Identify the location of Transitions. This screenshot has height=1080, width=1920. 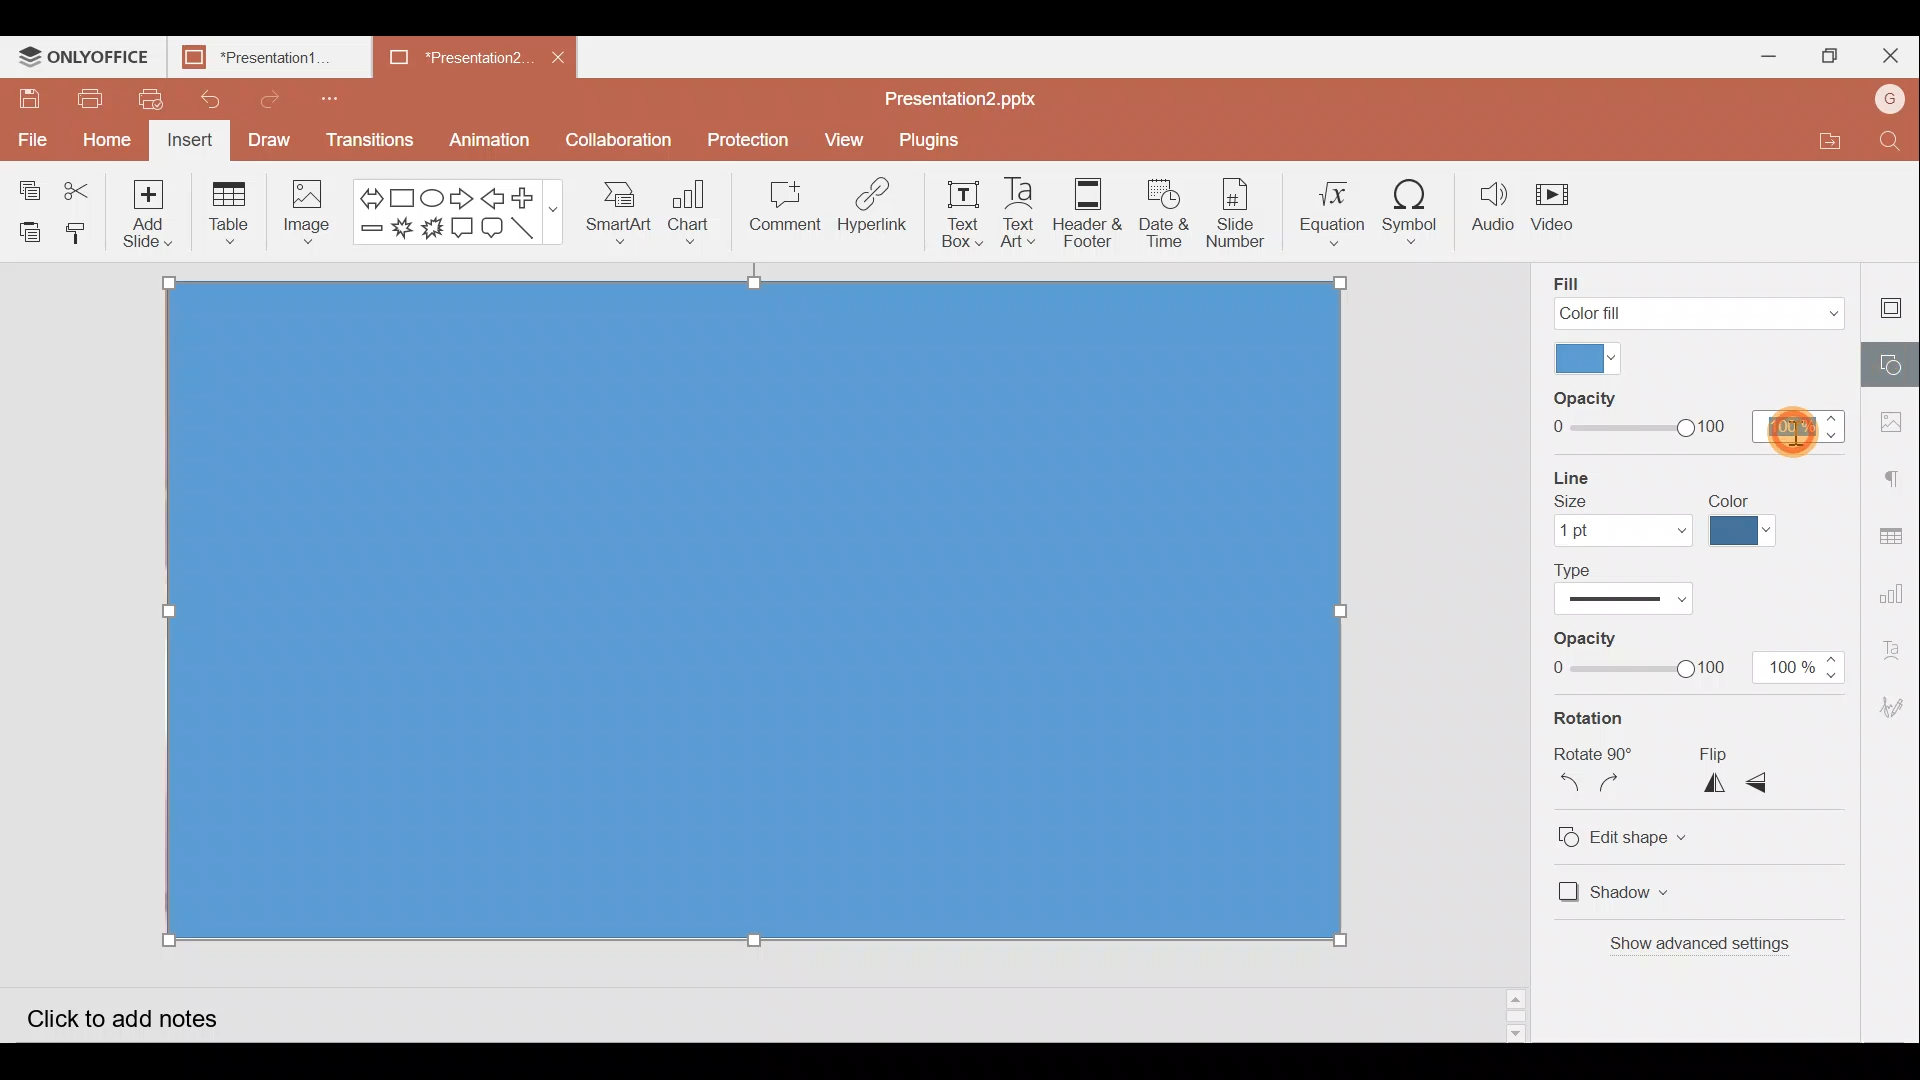
(368, 140).